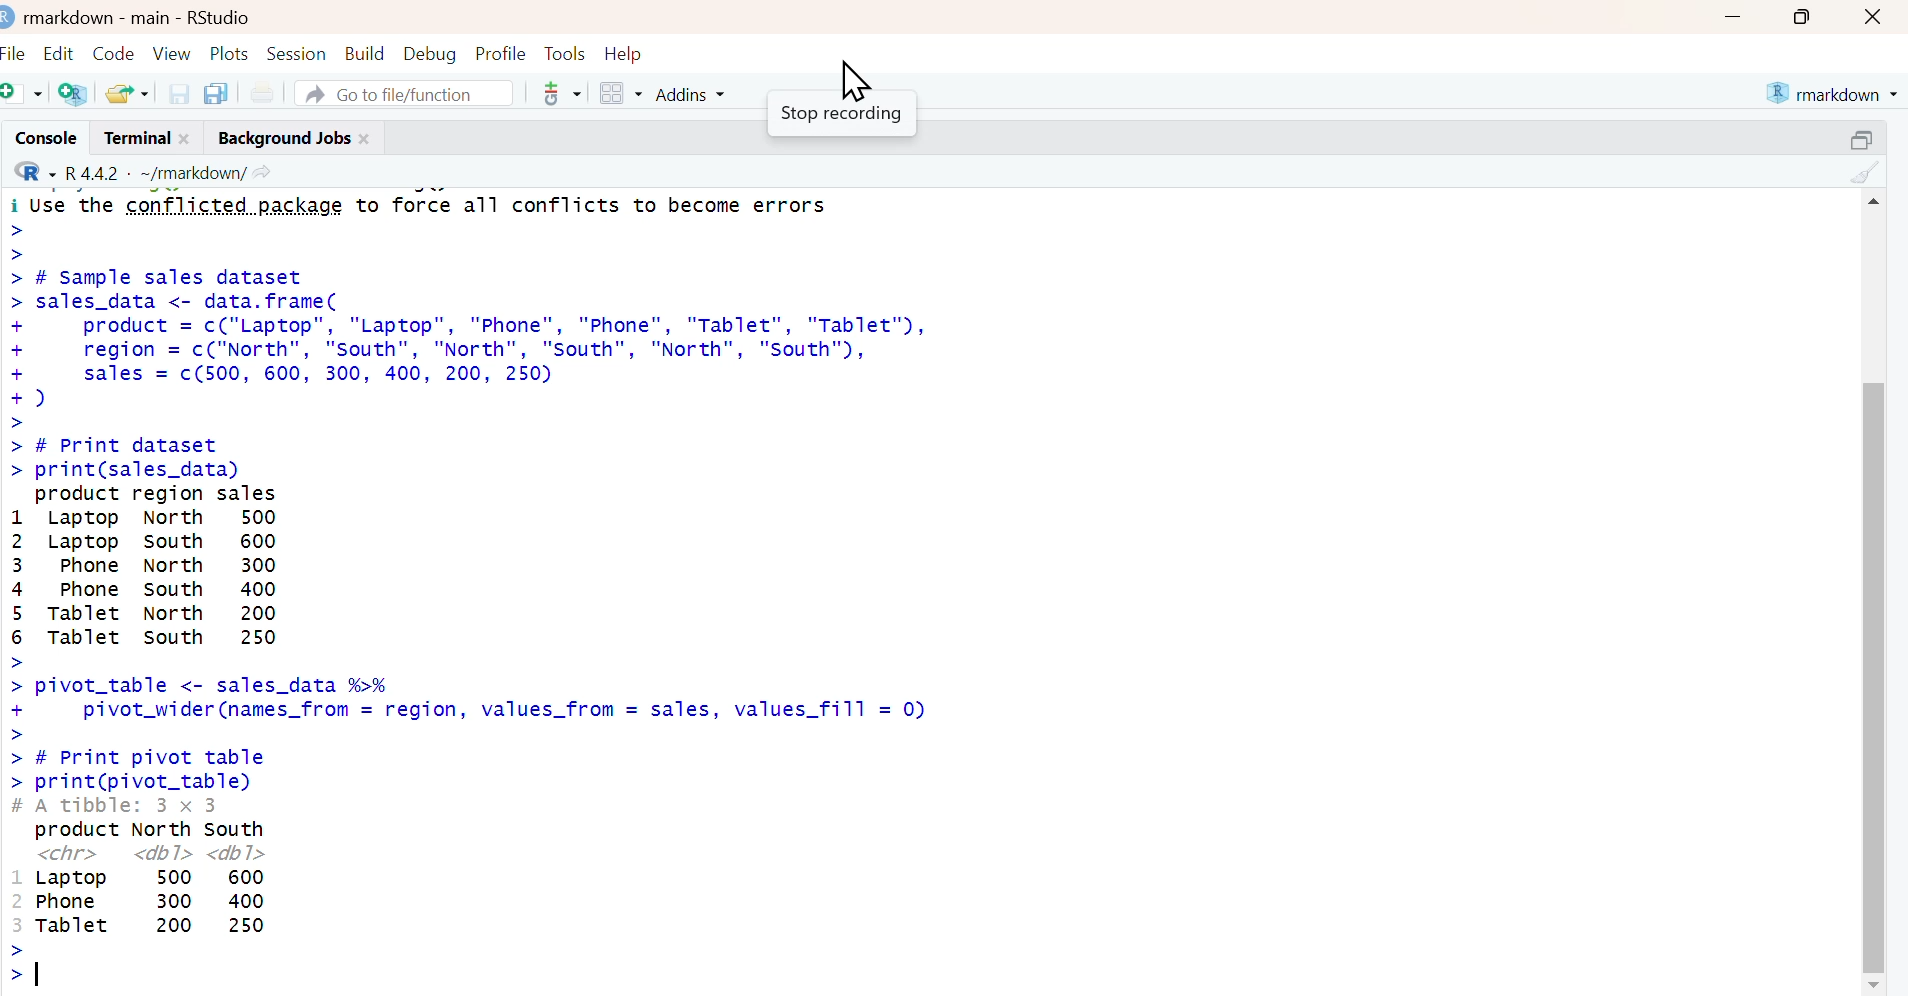 The width and height of the screenshot is (1908, 996). I want to click on Addins, so click(694, 94).